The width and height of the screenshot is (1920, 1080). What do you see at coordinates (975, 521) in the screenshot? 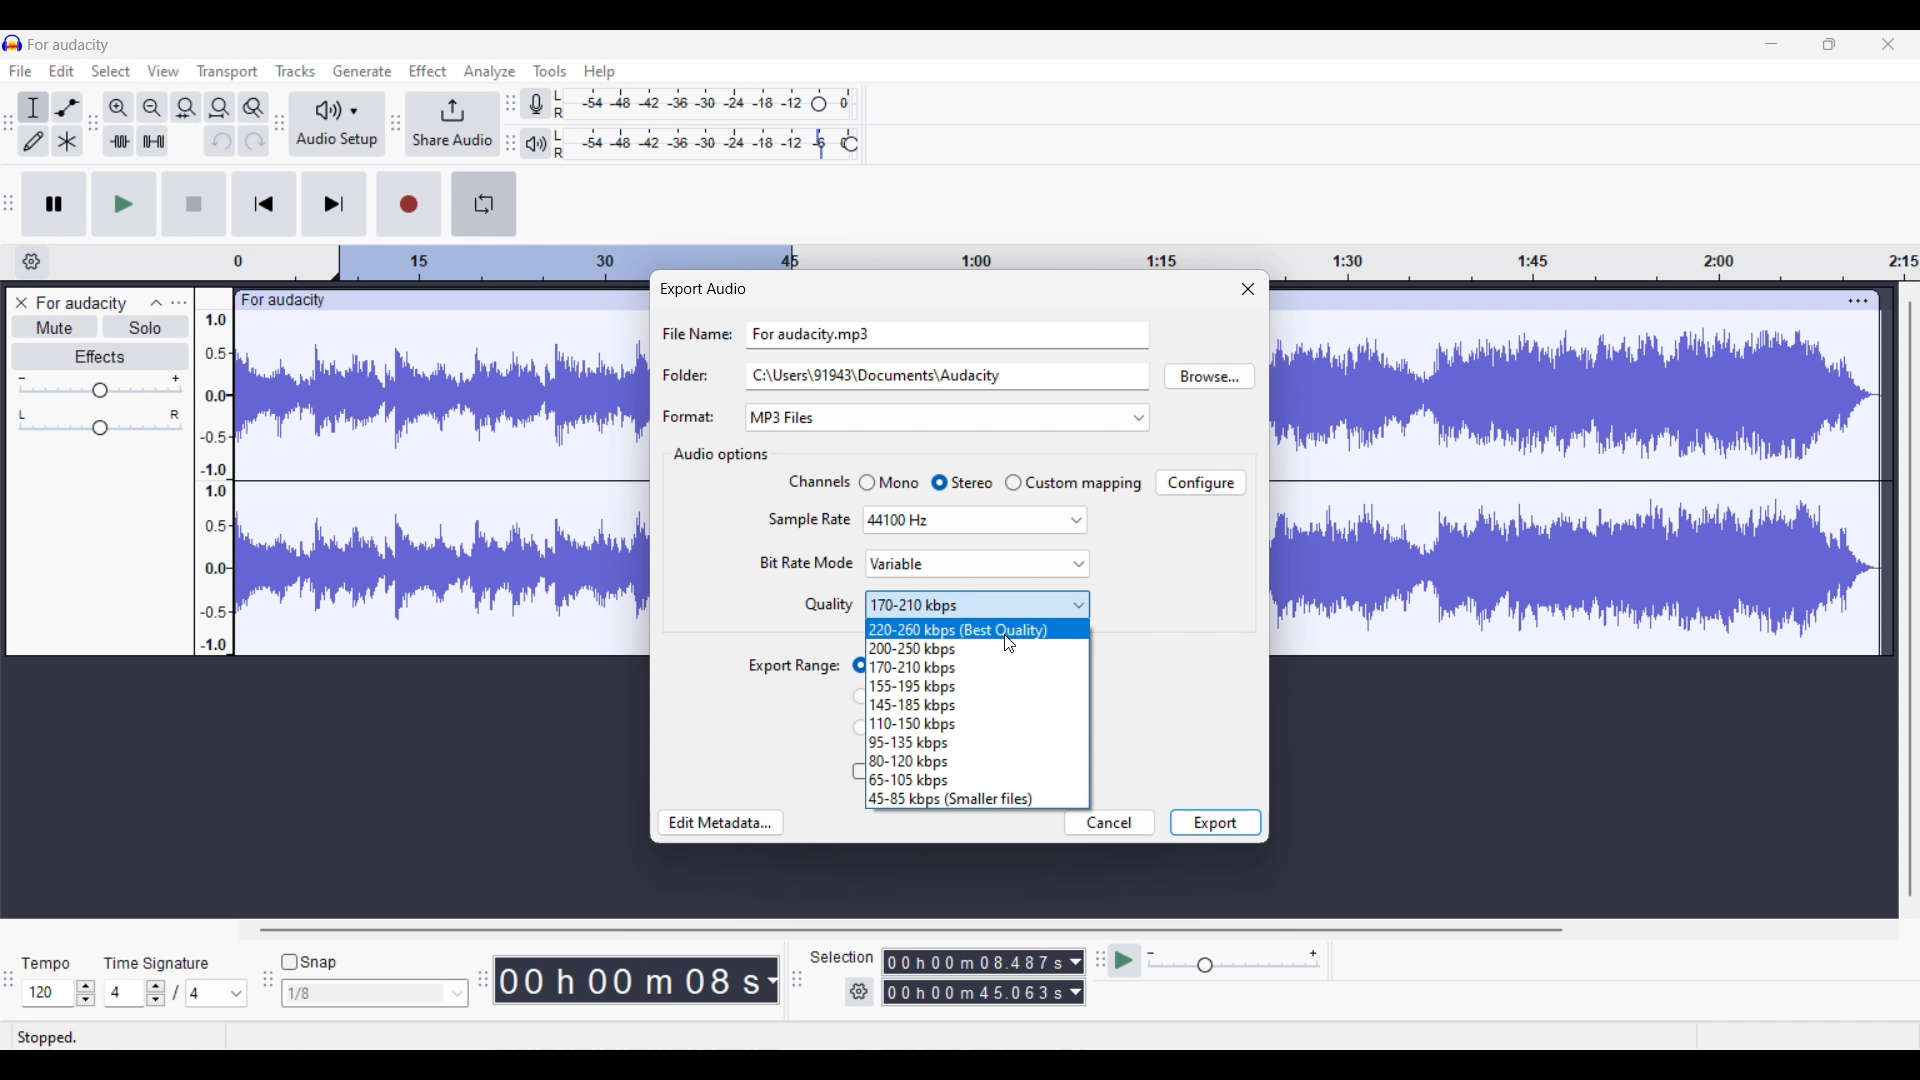
I see `Options for Sample rate` at bounding box center [975, 521].